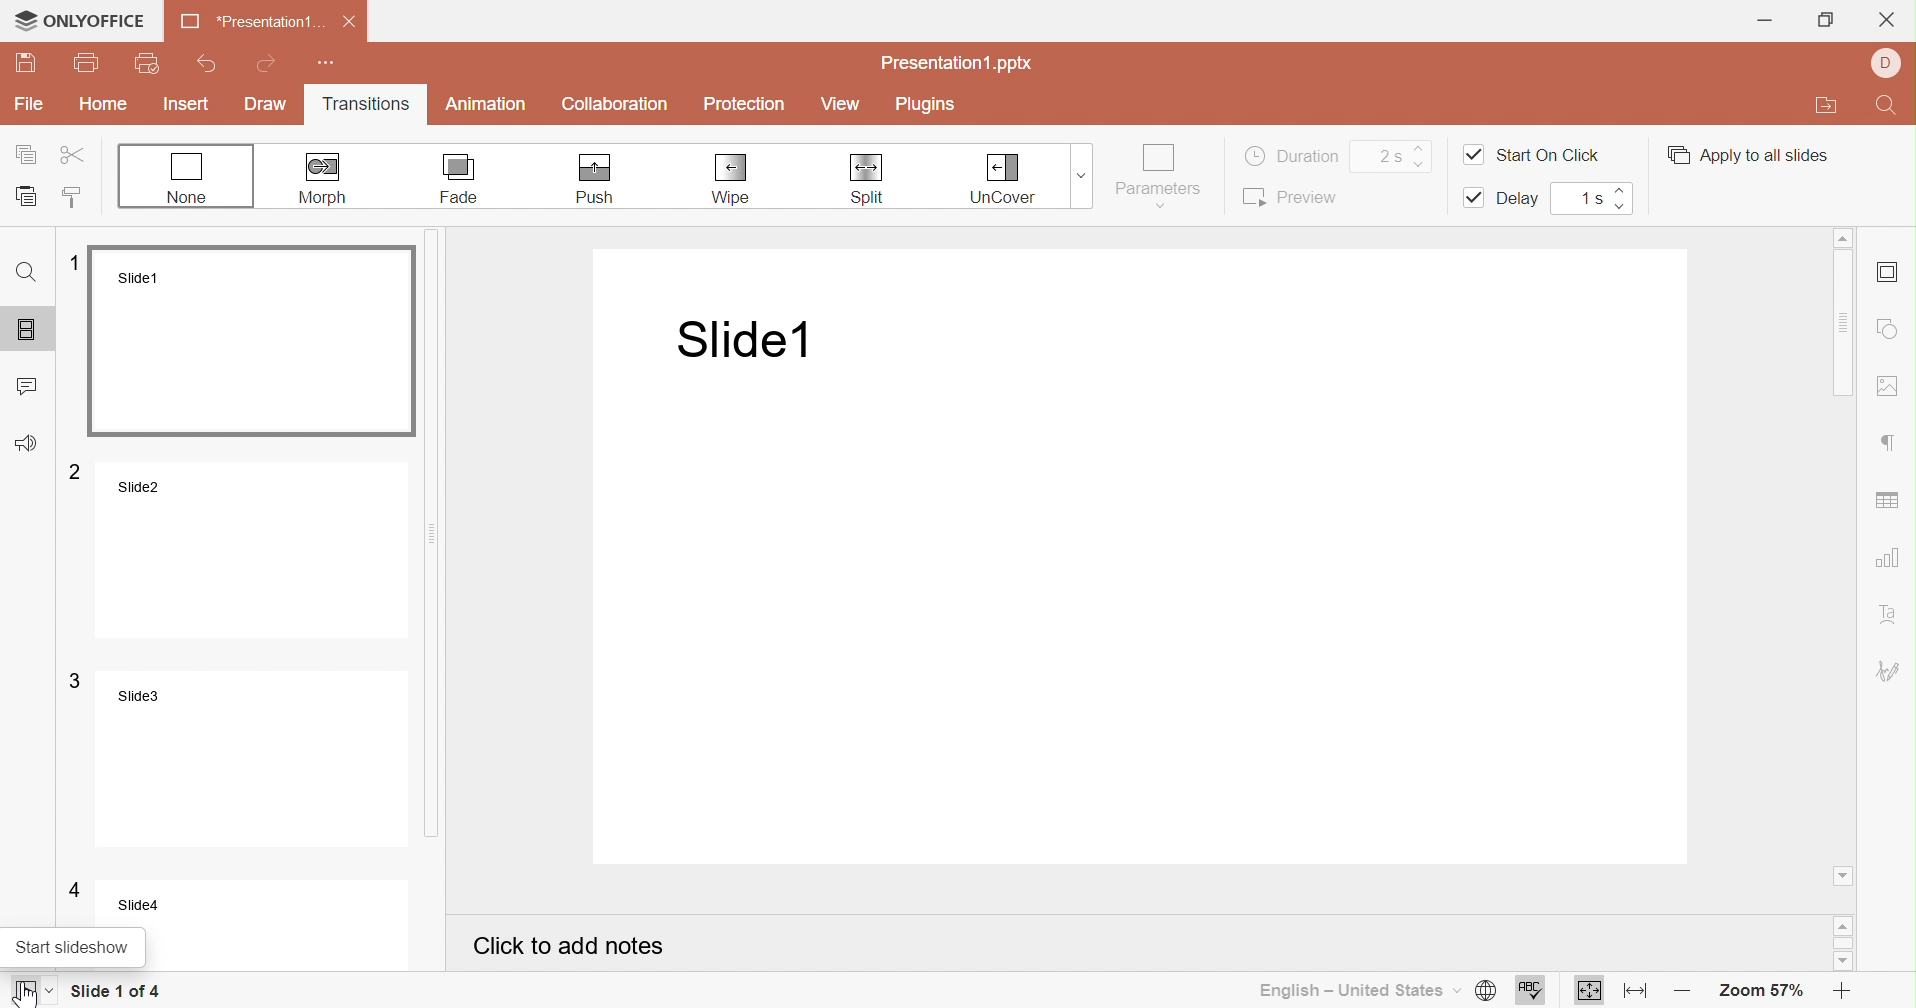 The width and height of the screenshot is (1916, 1008). Describe the element at coordinates (256, 547) in the screenshot. I see `Slide2` at that location.